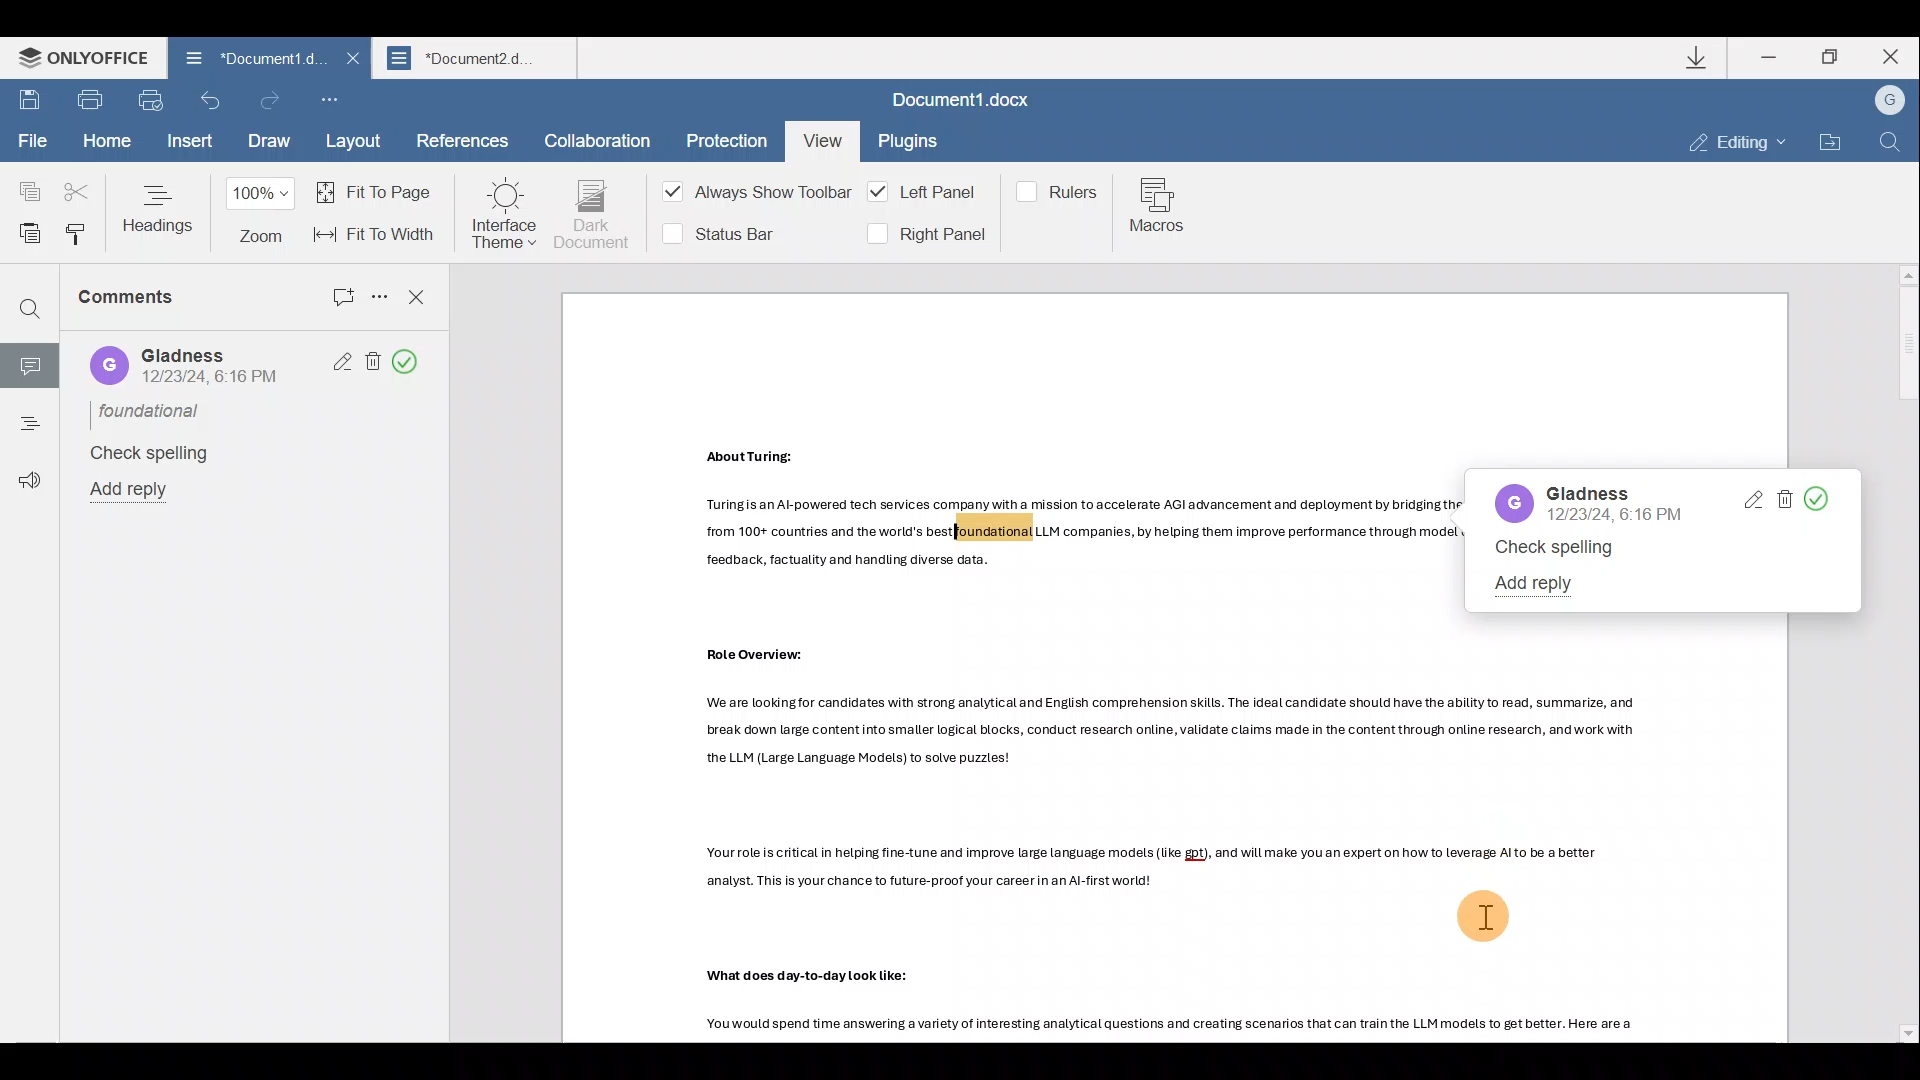 This screenshot has width=1920, height=1080. I want to click on Undo, so click(212, 106).